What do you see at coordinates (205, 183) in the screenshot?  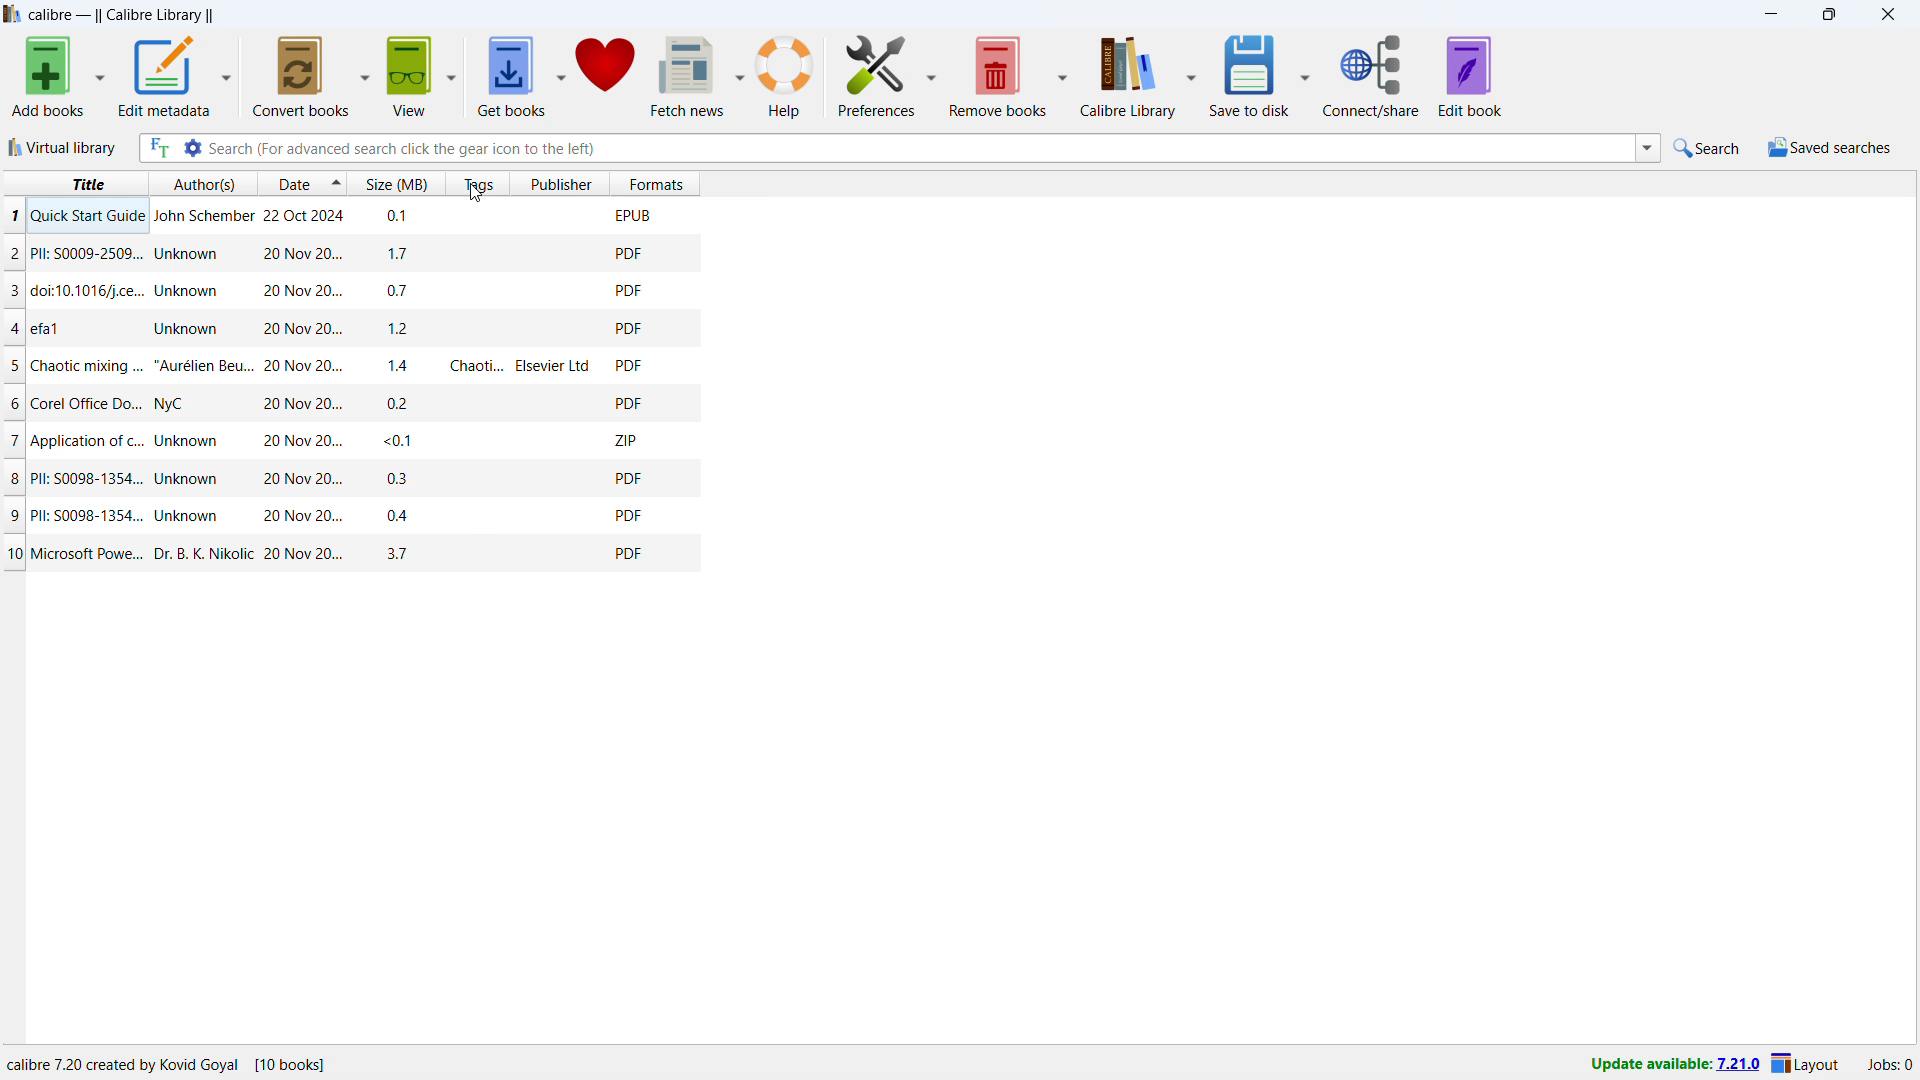 I see `sort by authors` at bounding box center [205, 183].